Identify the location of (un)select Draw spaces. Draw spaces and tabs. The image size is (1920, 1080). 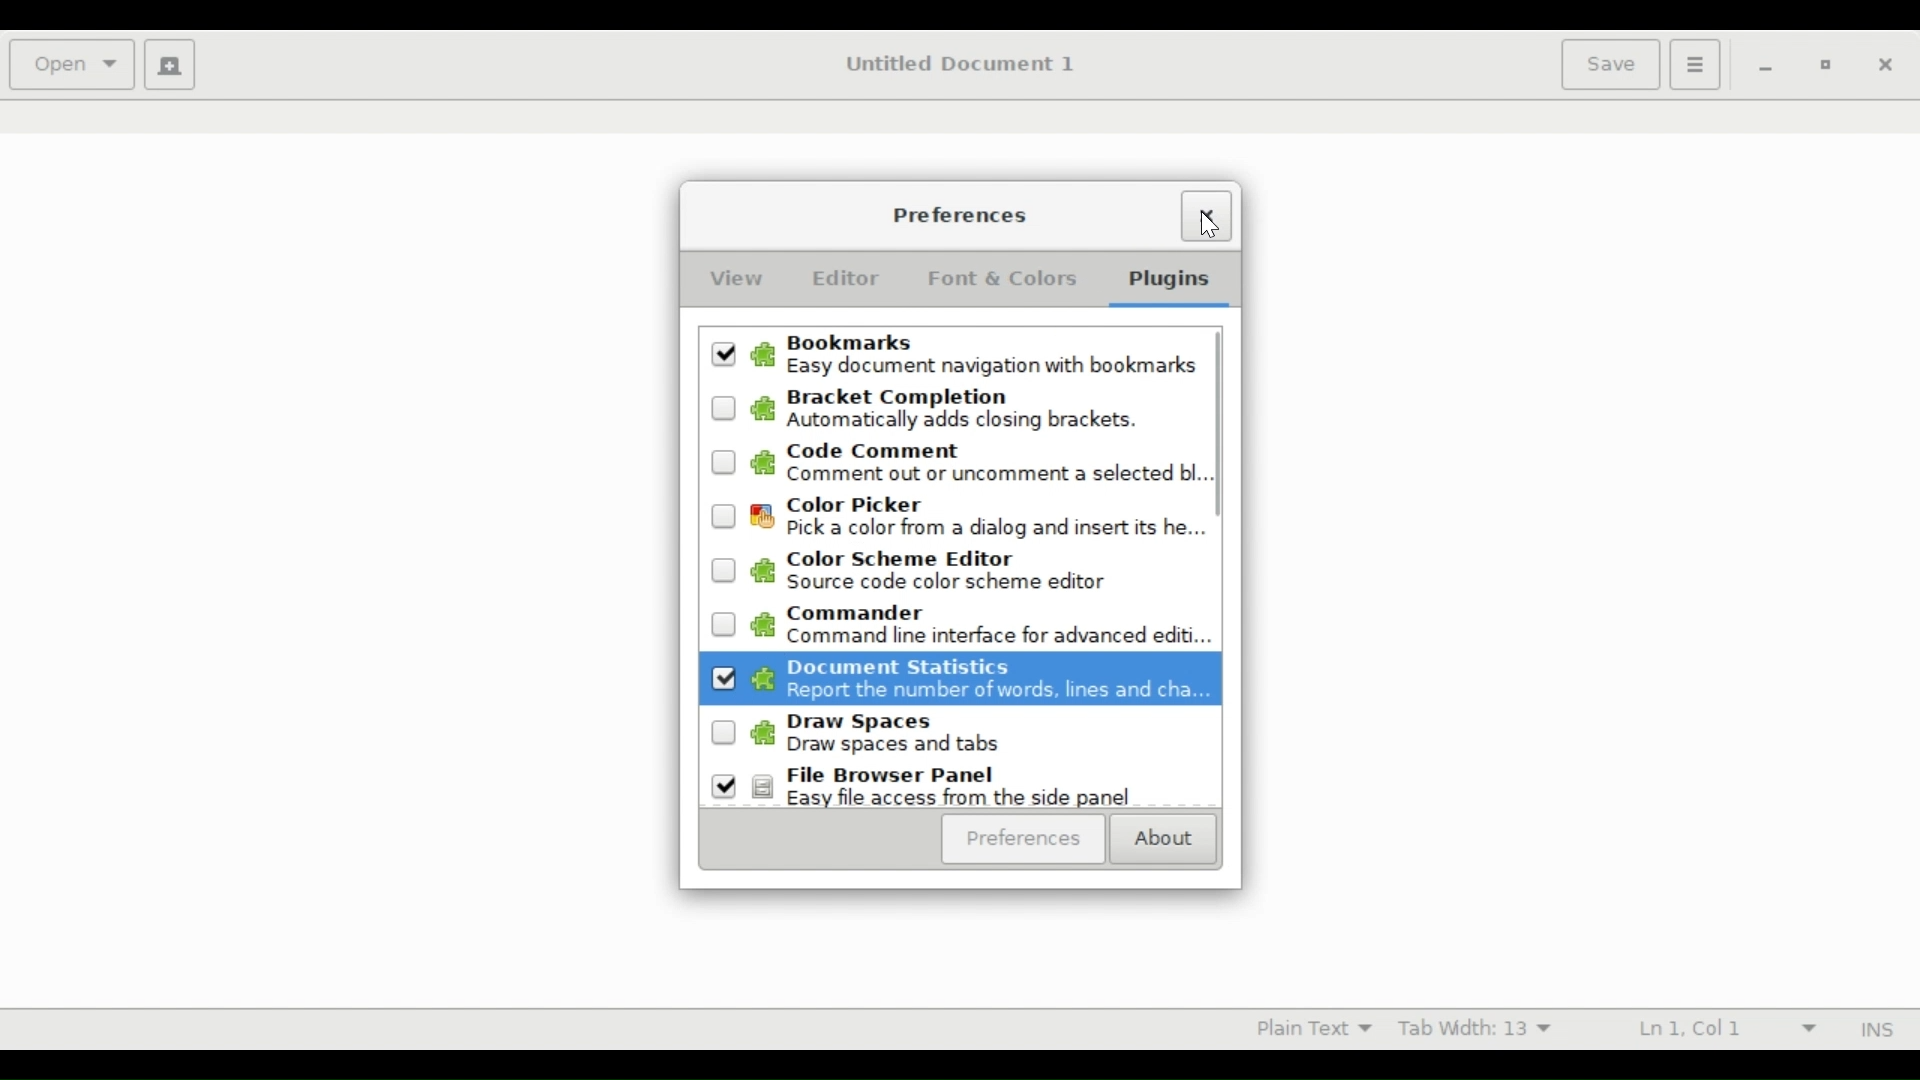
(977, 737).